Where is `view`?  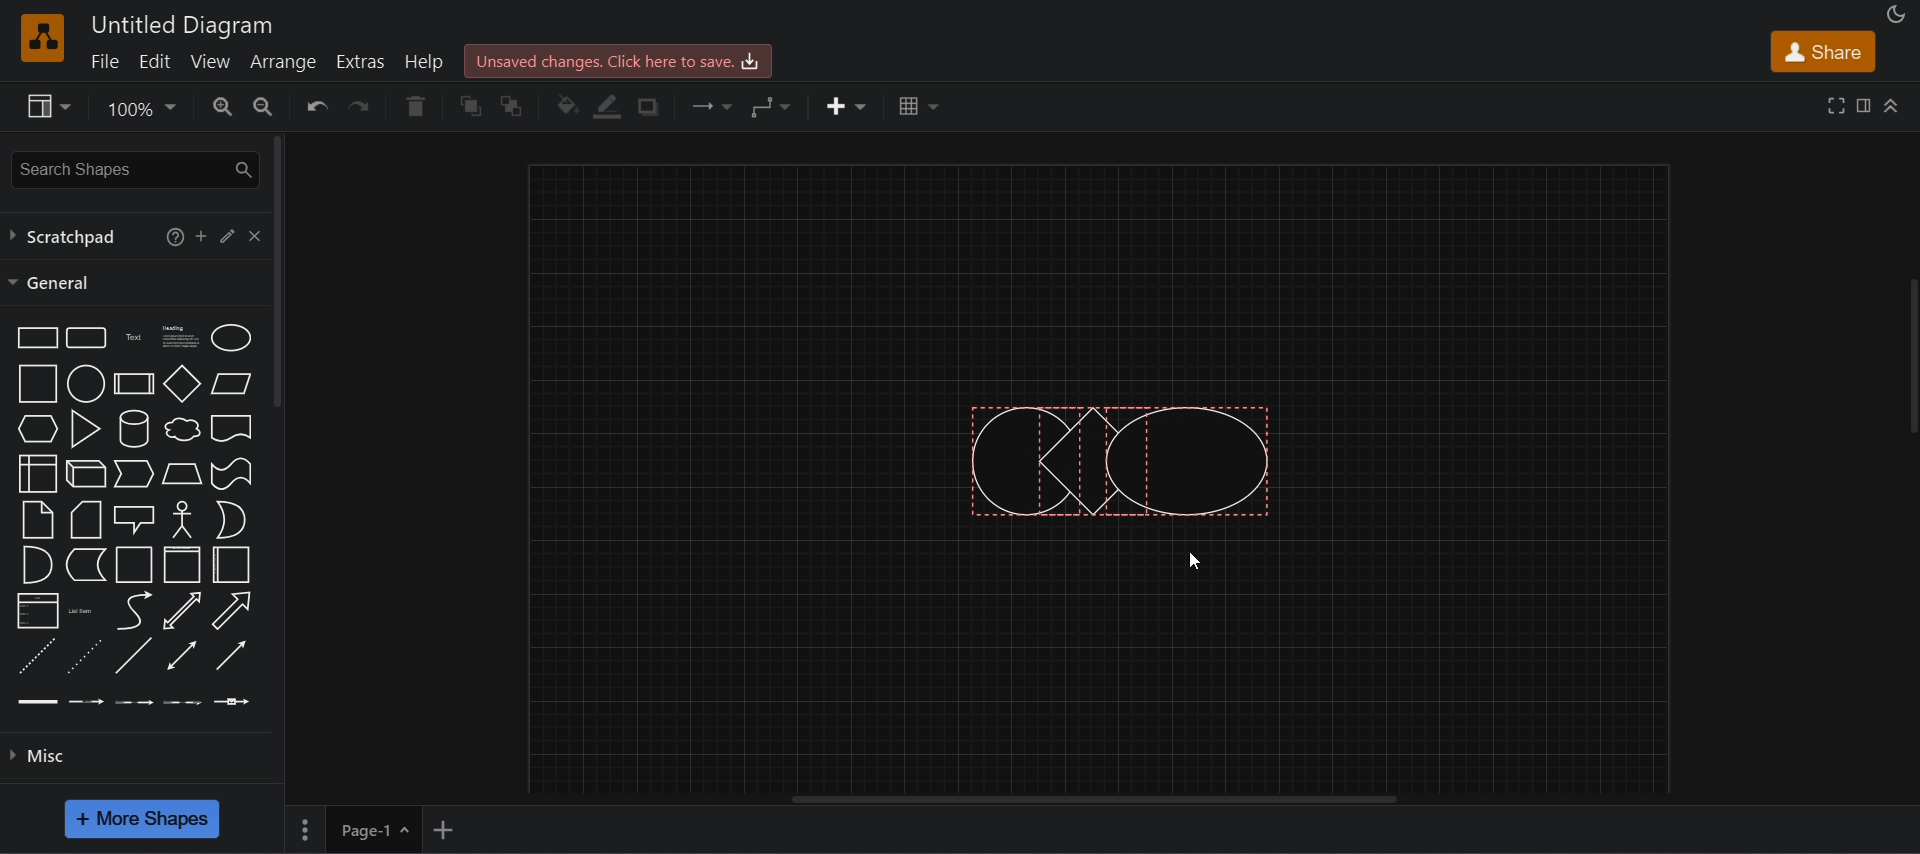 view is located at coordinates (212, 61).